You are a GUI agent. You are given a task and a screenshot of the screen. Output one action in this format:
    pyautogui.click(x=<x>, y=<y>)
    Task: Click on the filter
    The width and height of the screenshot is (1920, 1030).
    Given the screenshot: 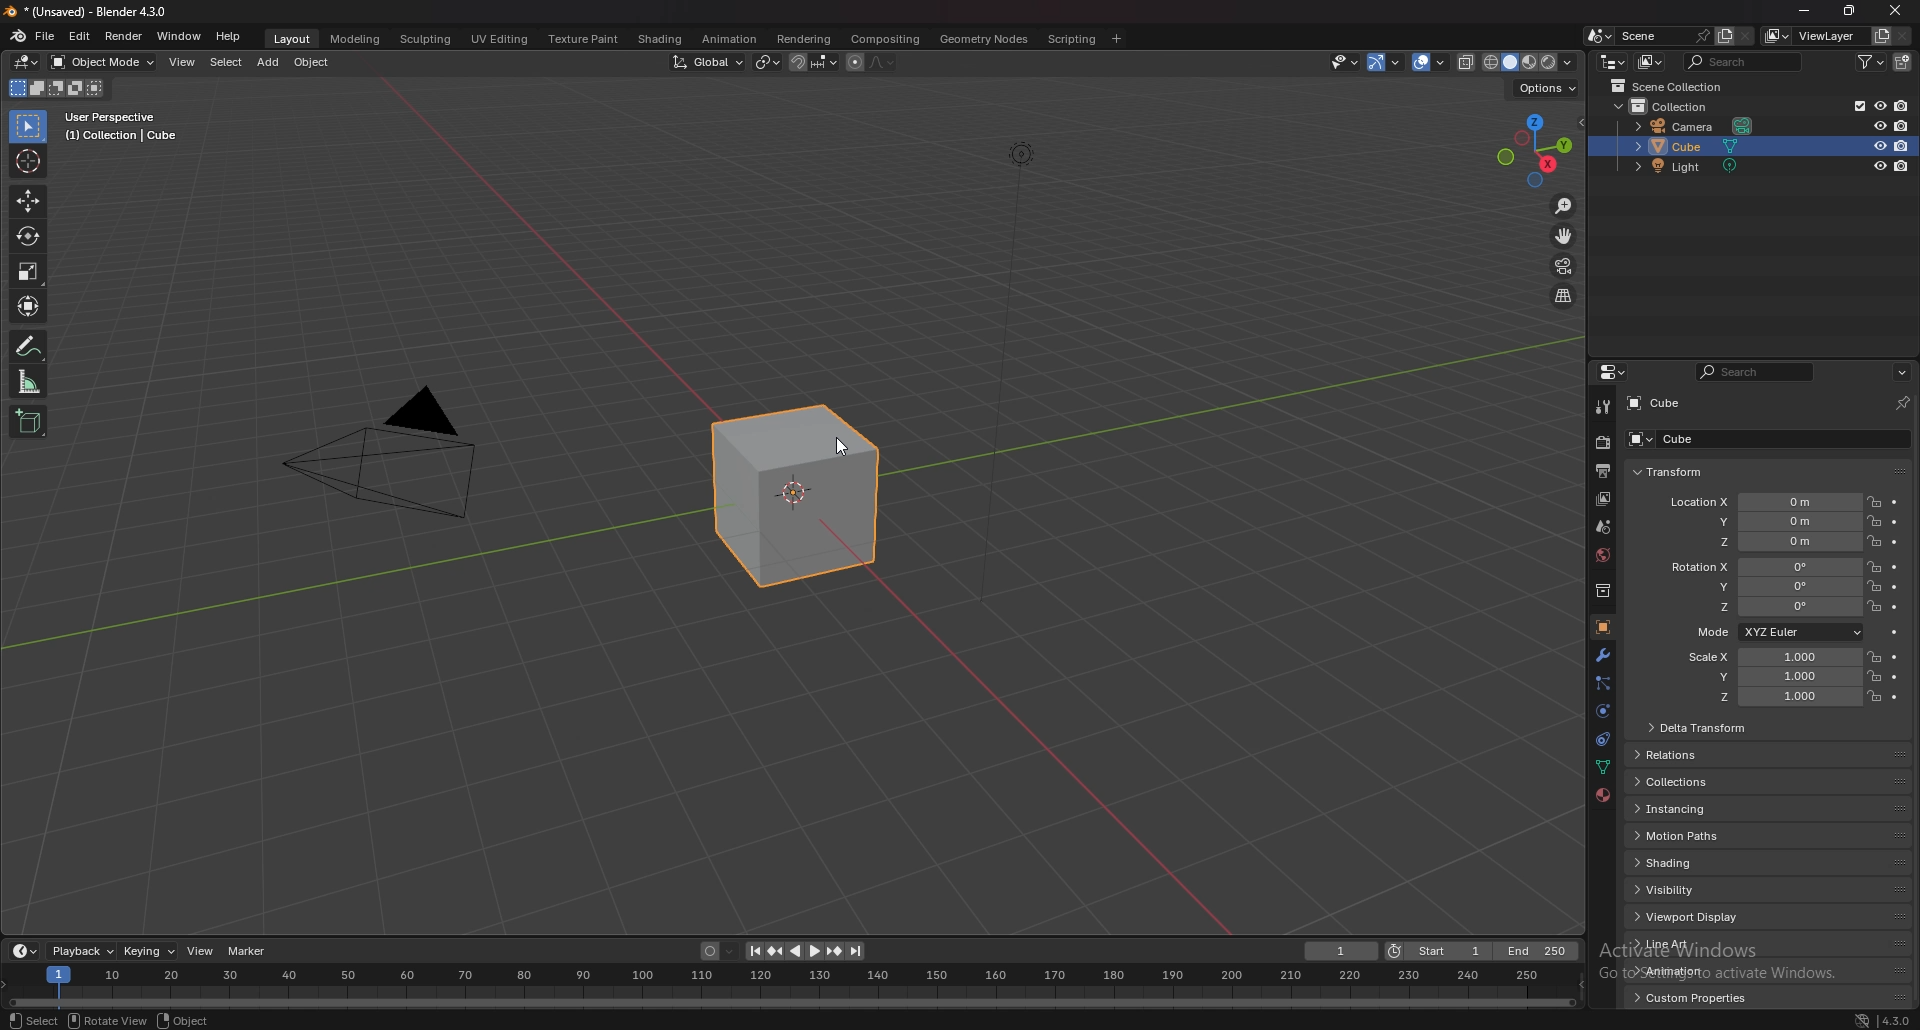 What is the action you would take?
    pyautogui.click(x=1873, y=61)
    